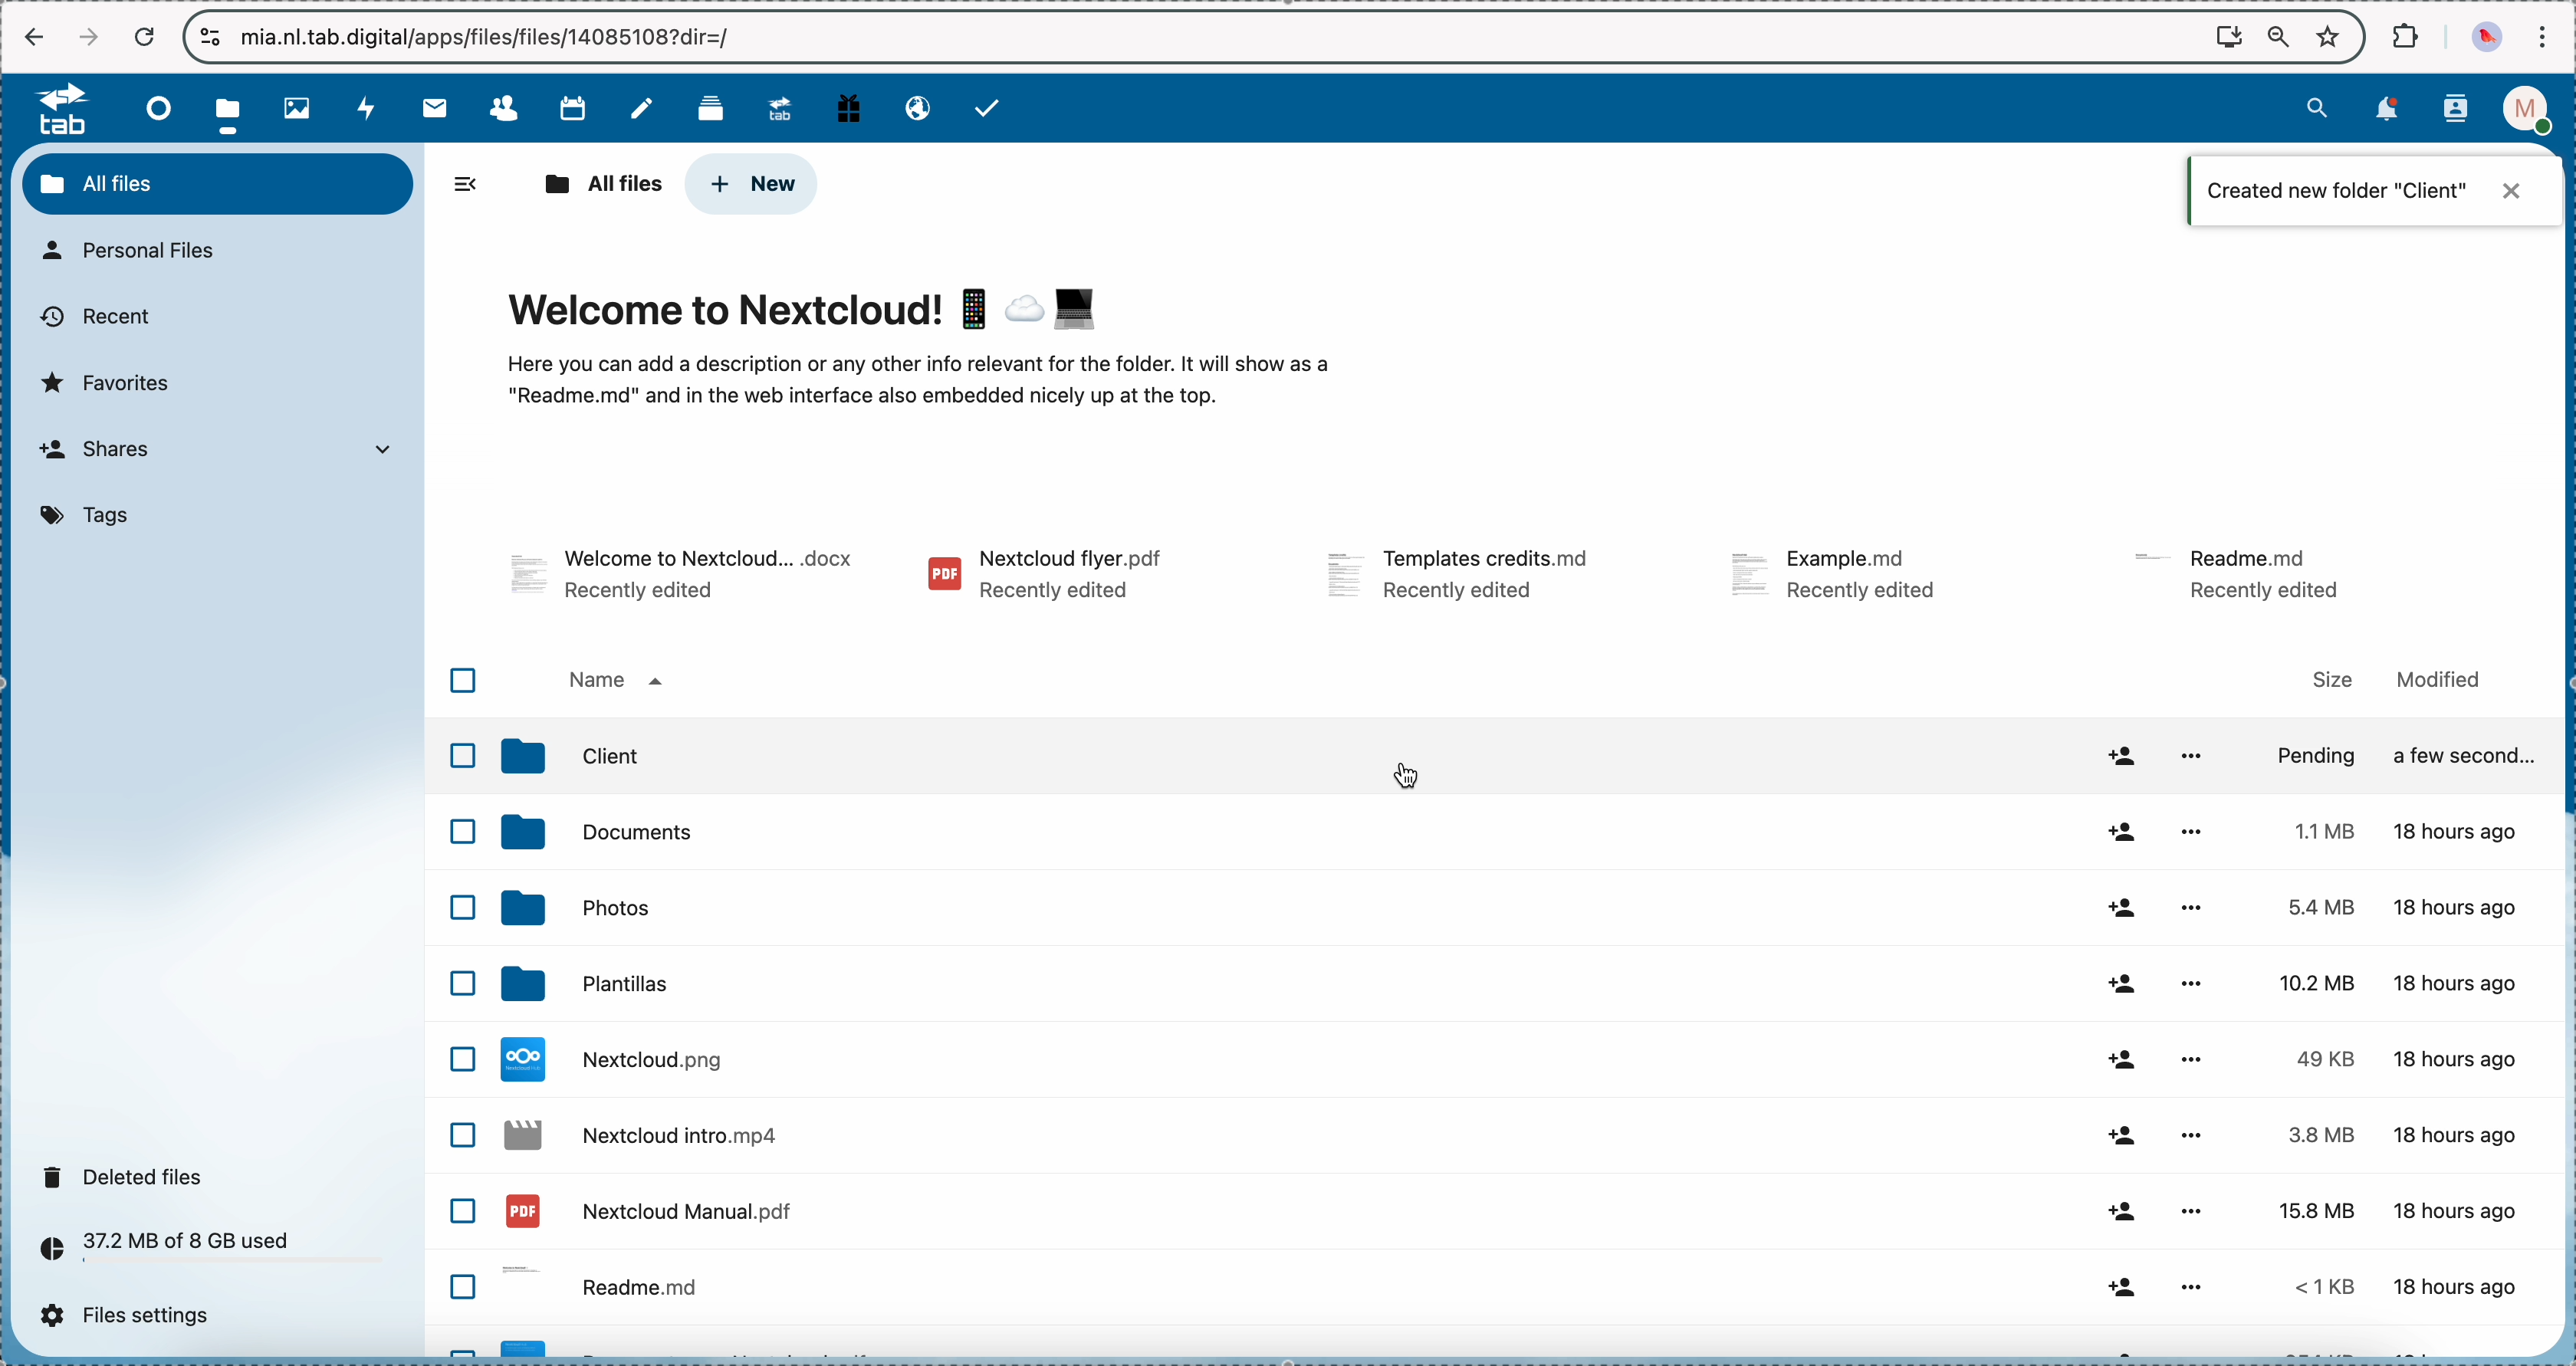 The width and height of the screenshot is (2576, 1366). Describe the element at coordinates (212, 37) in the screenshot. I see `controls` at that location.